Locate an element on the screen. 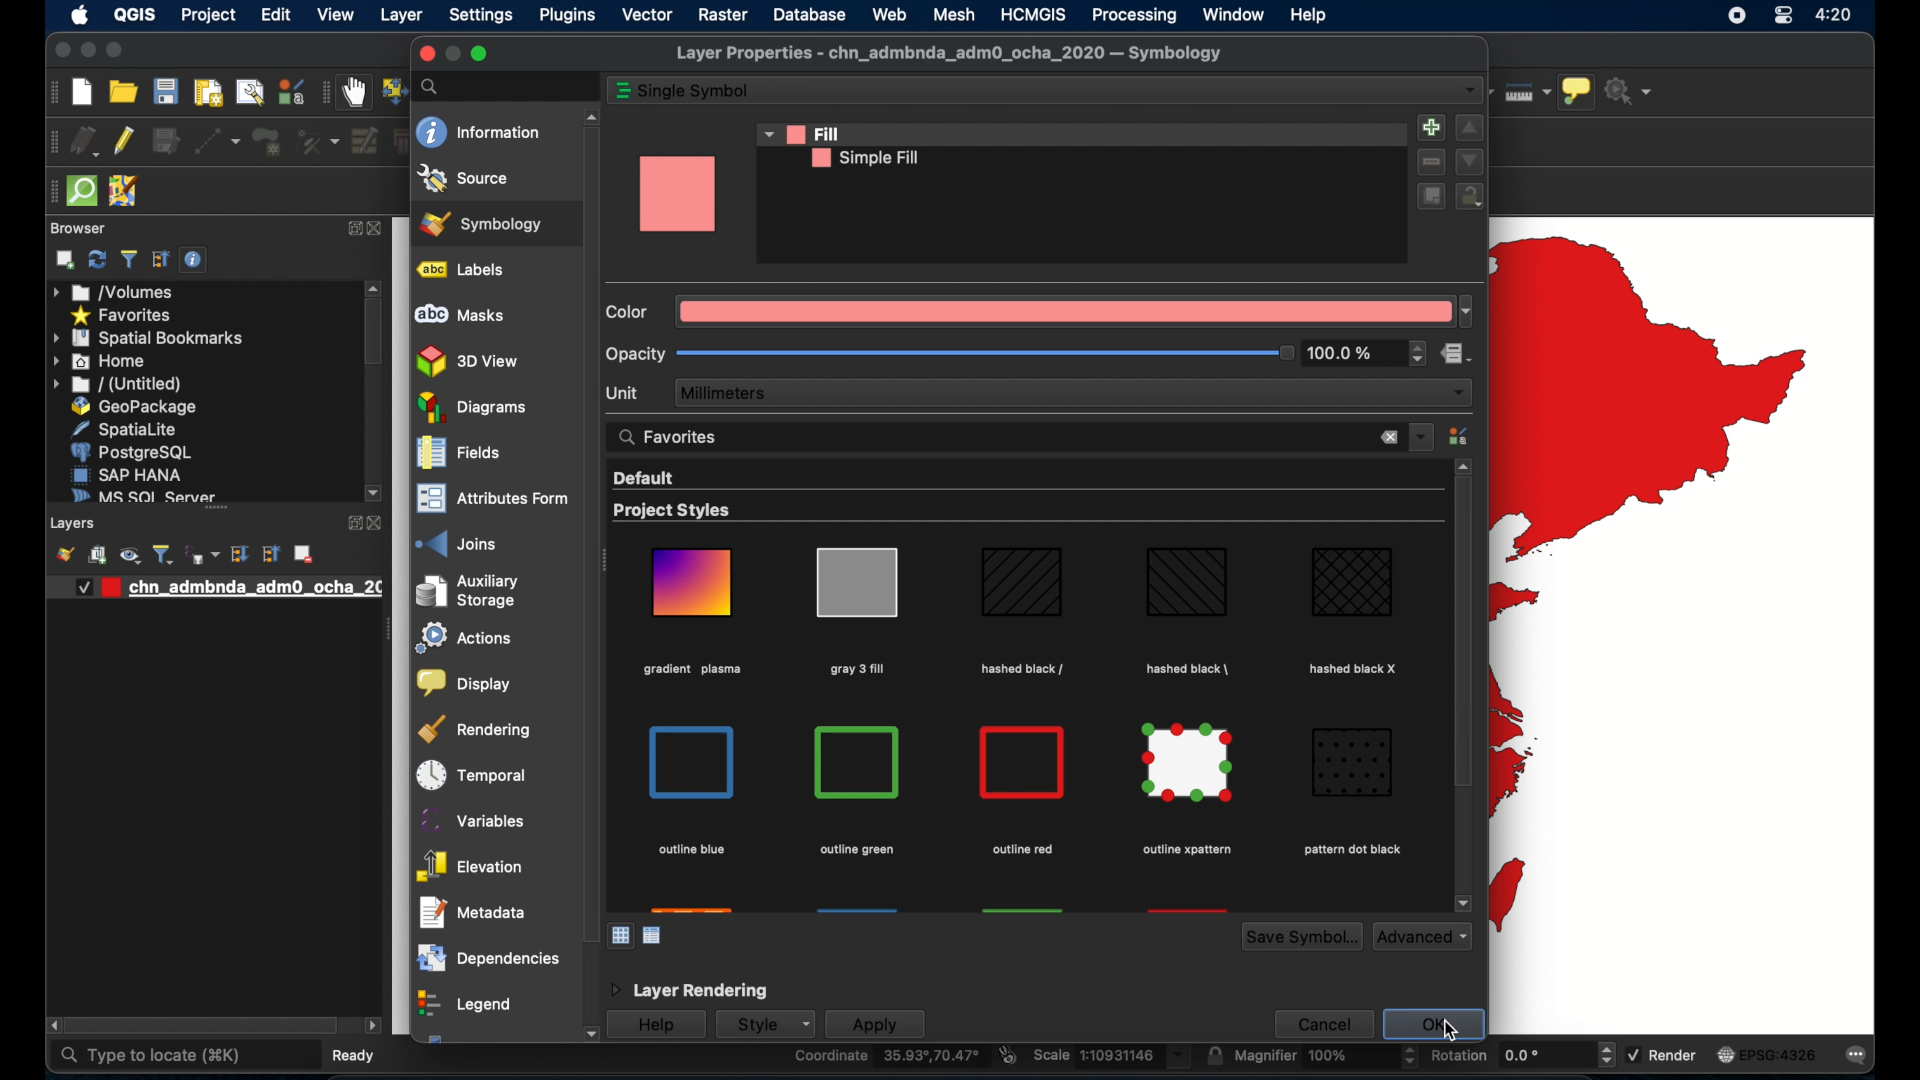 This screenshot has width=1920, height=1080. layer is located at coordinates (403, 17).